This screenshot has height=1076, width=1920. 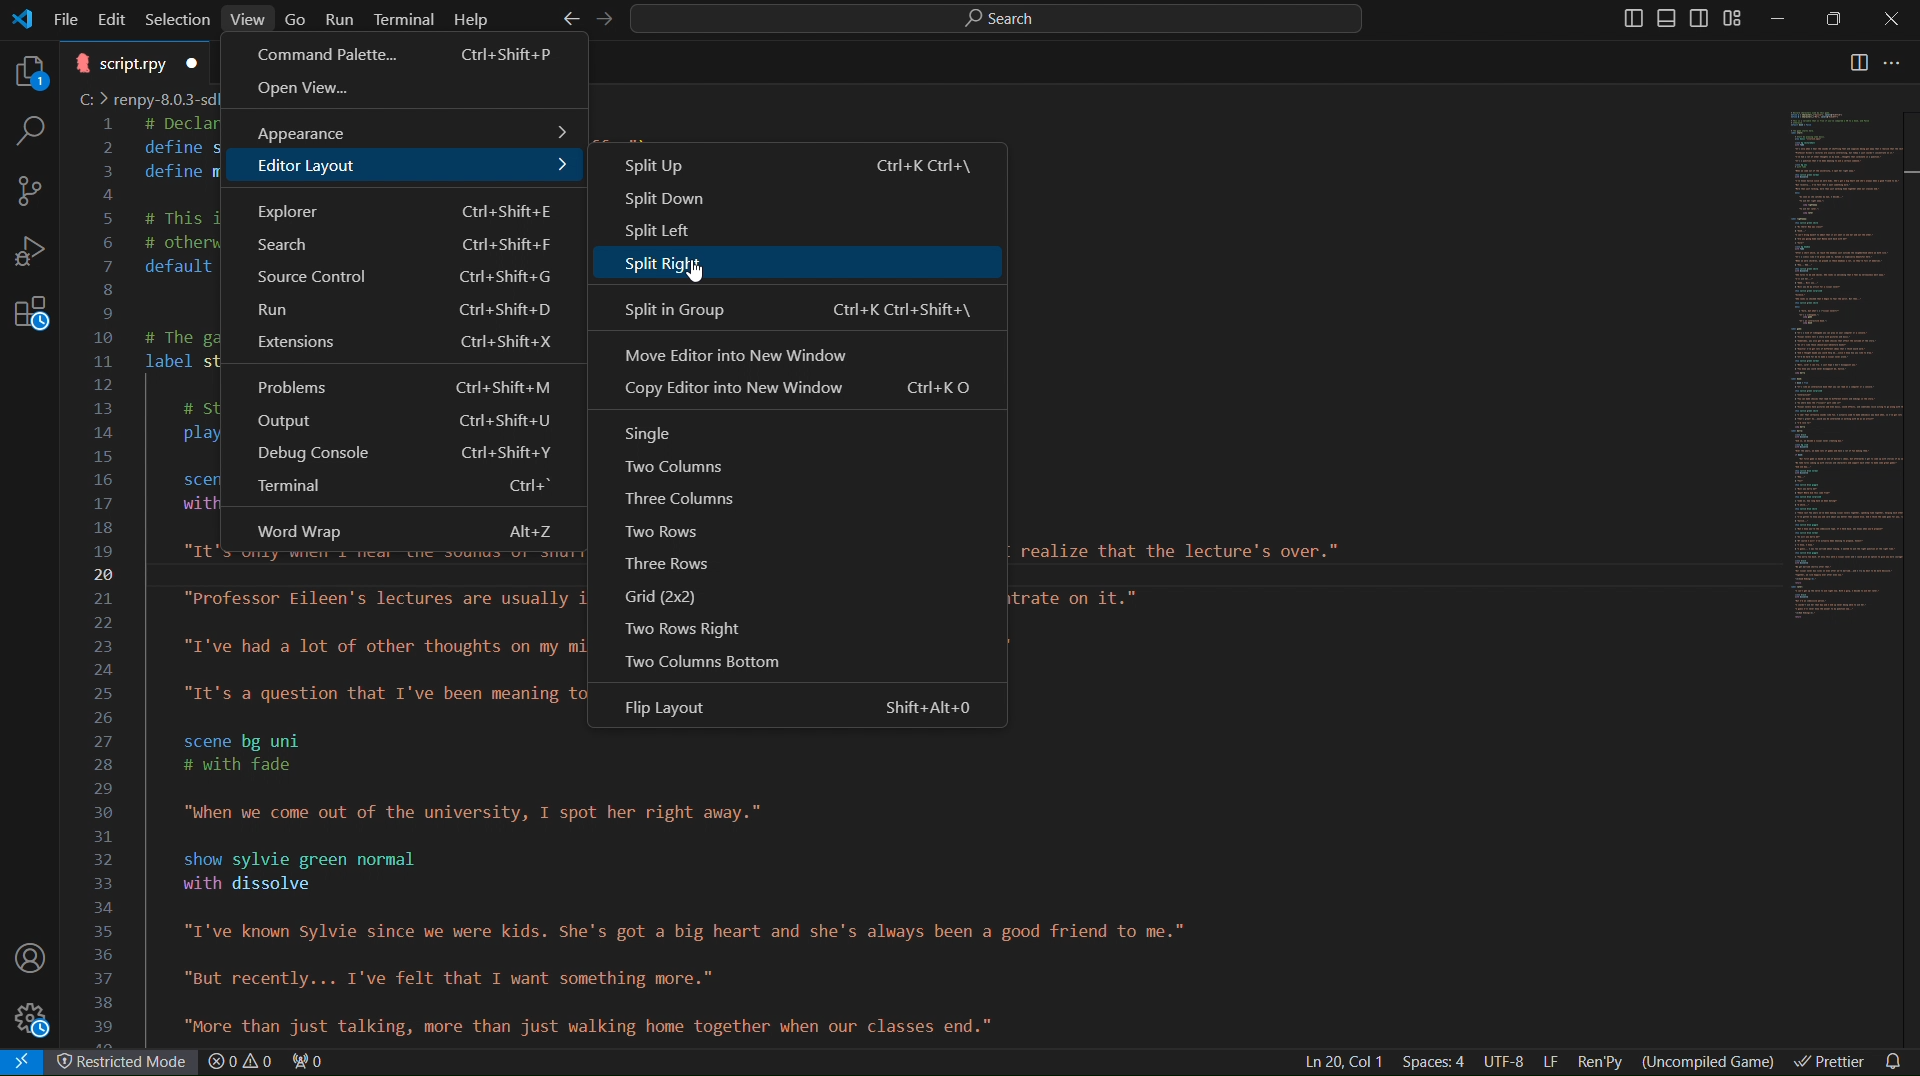 I want to click on Explorer   ctrl+shift+e, so click(x=399, y=208).